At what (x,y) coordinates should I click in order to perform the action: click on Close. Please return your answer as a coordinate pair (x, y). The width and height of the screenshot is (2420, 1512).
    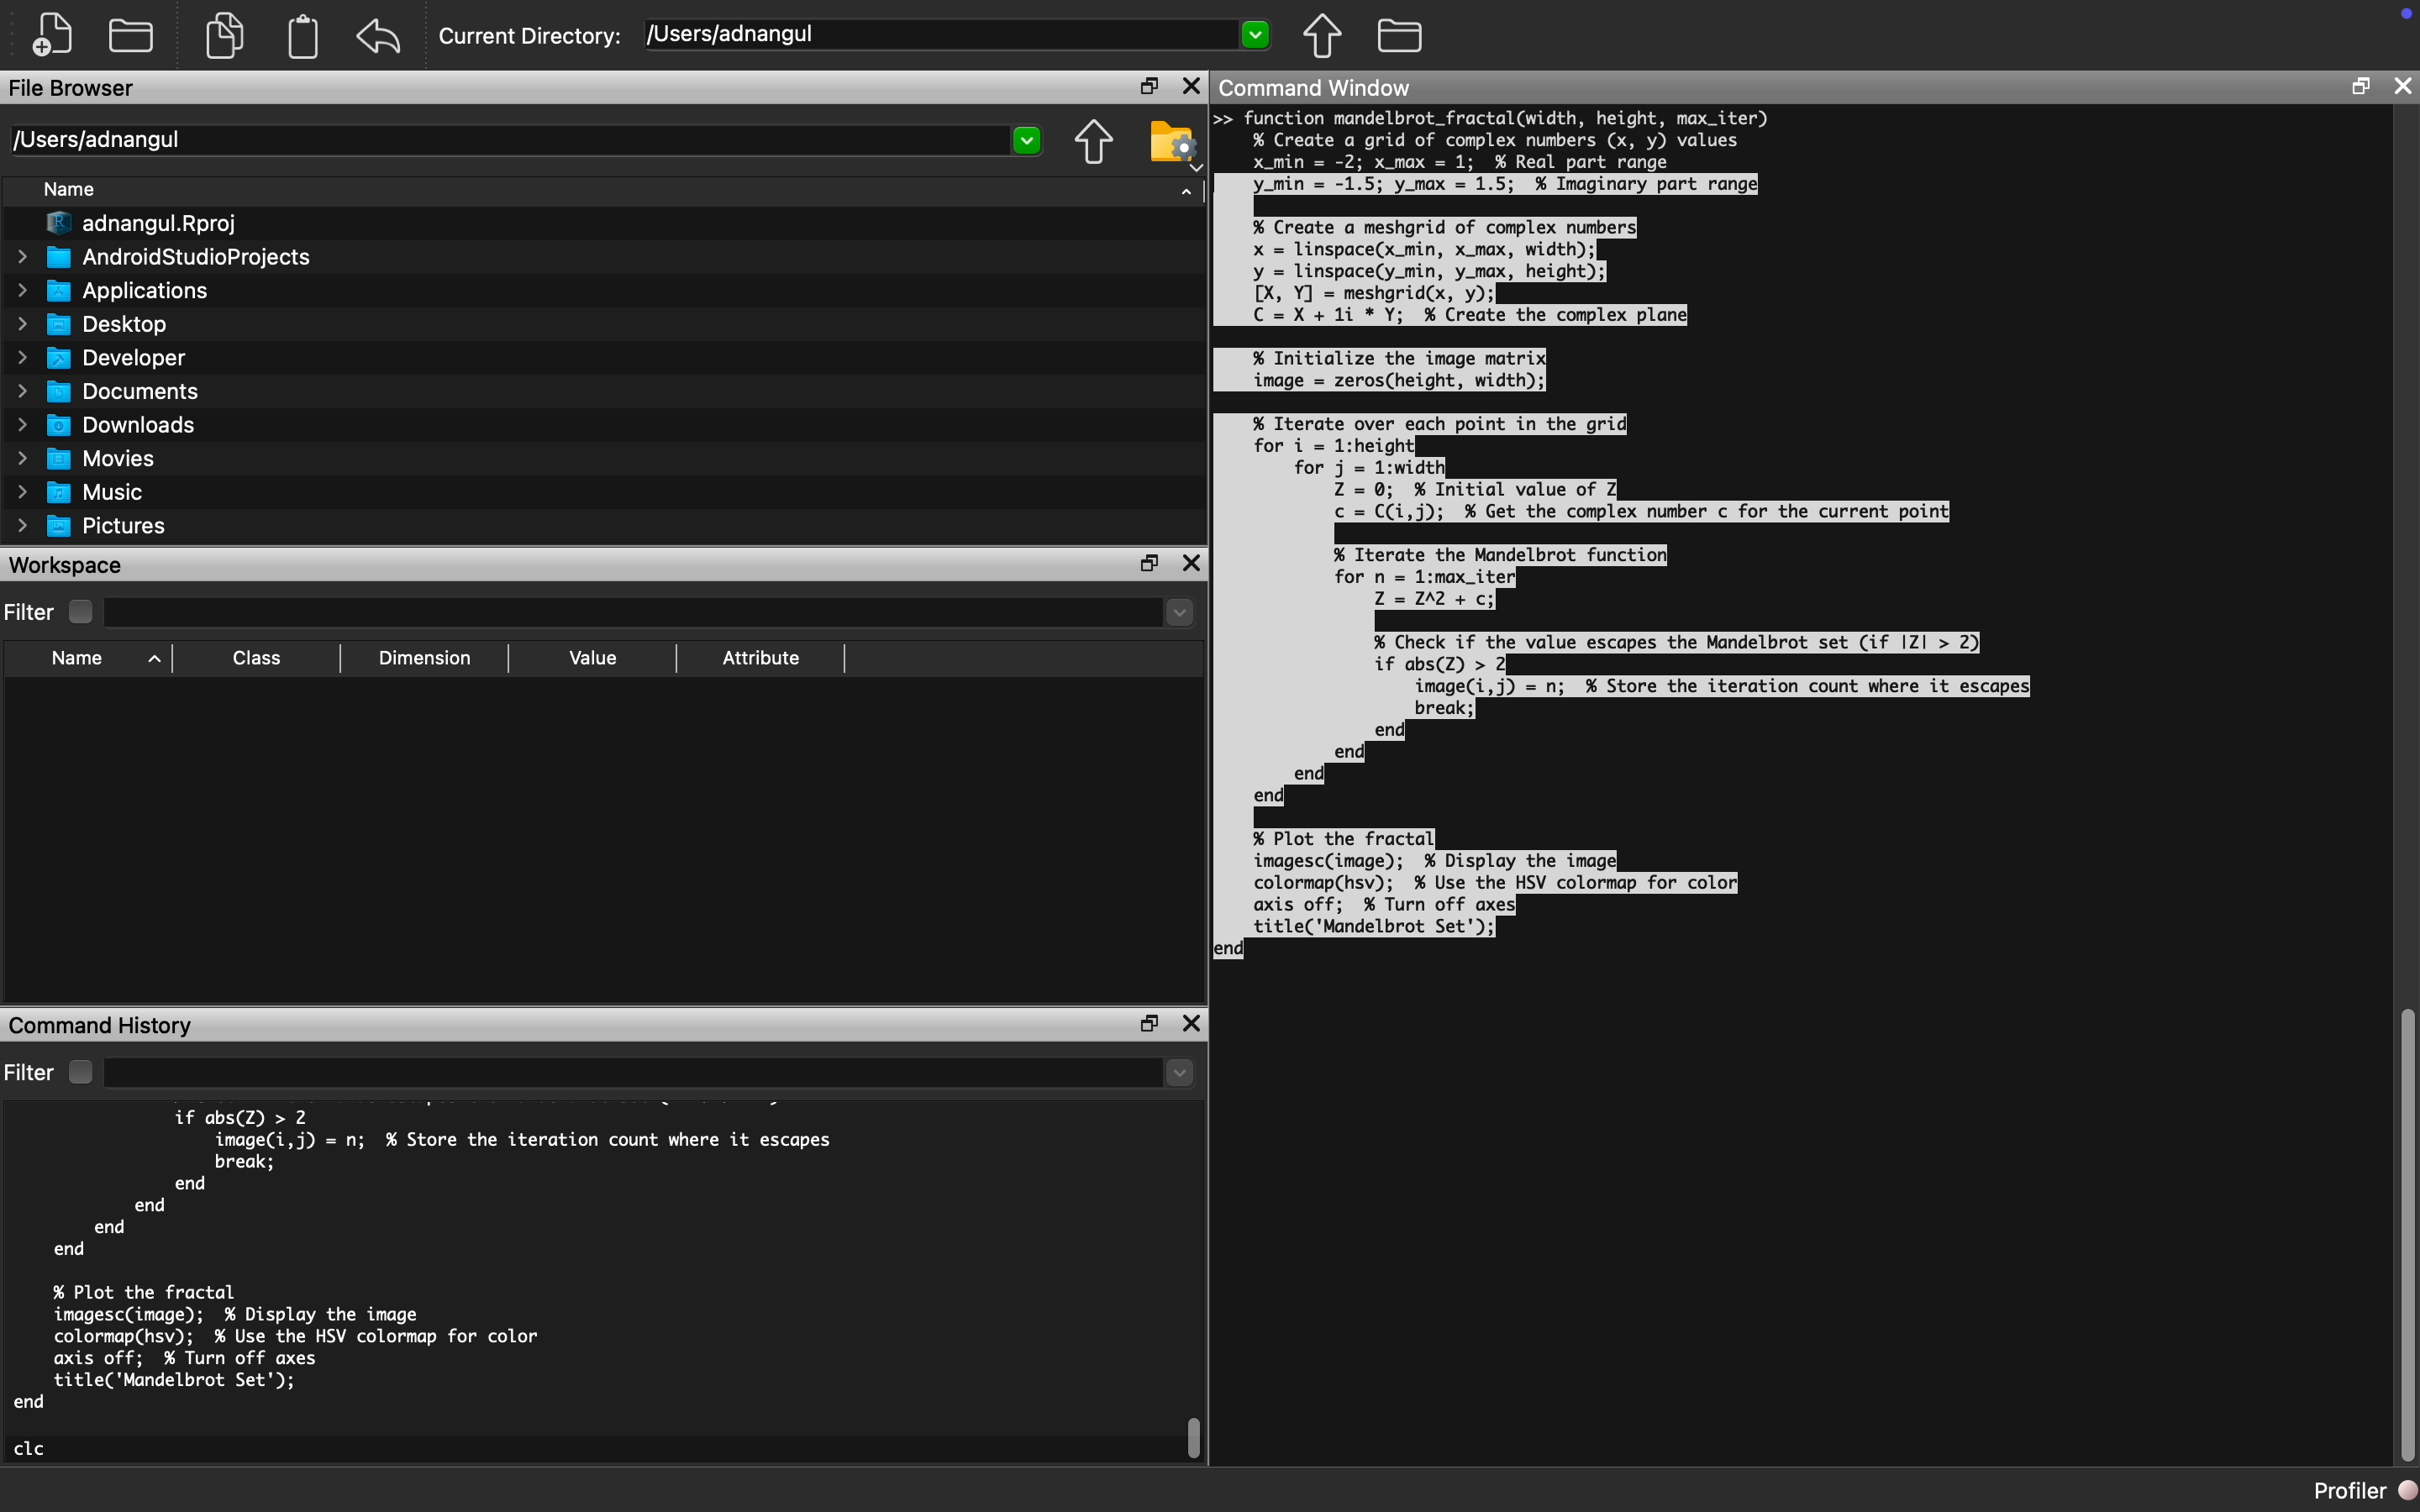
    Looking at the image, I should click on (1190, 1025).